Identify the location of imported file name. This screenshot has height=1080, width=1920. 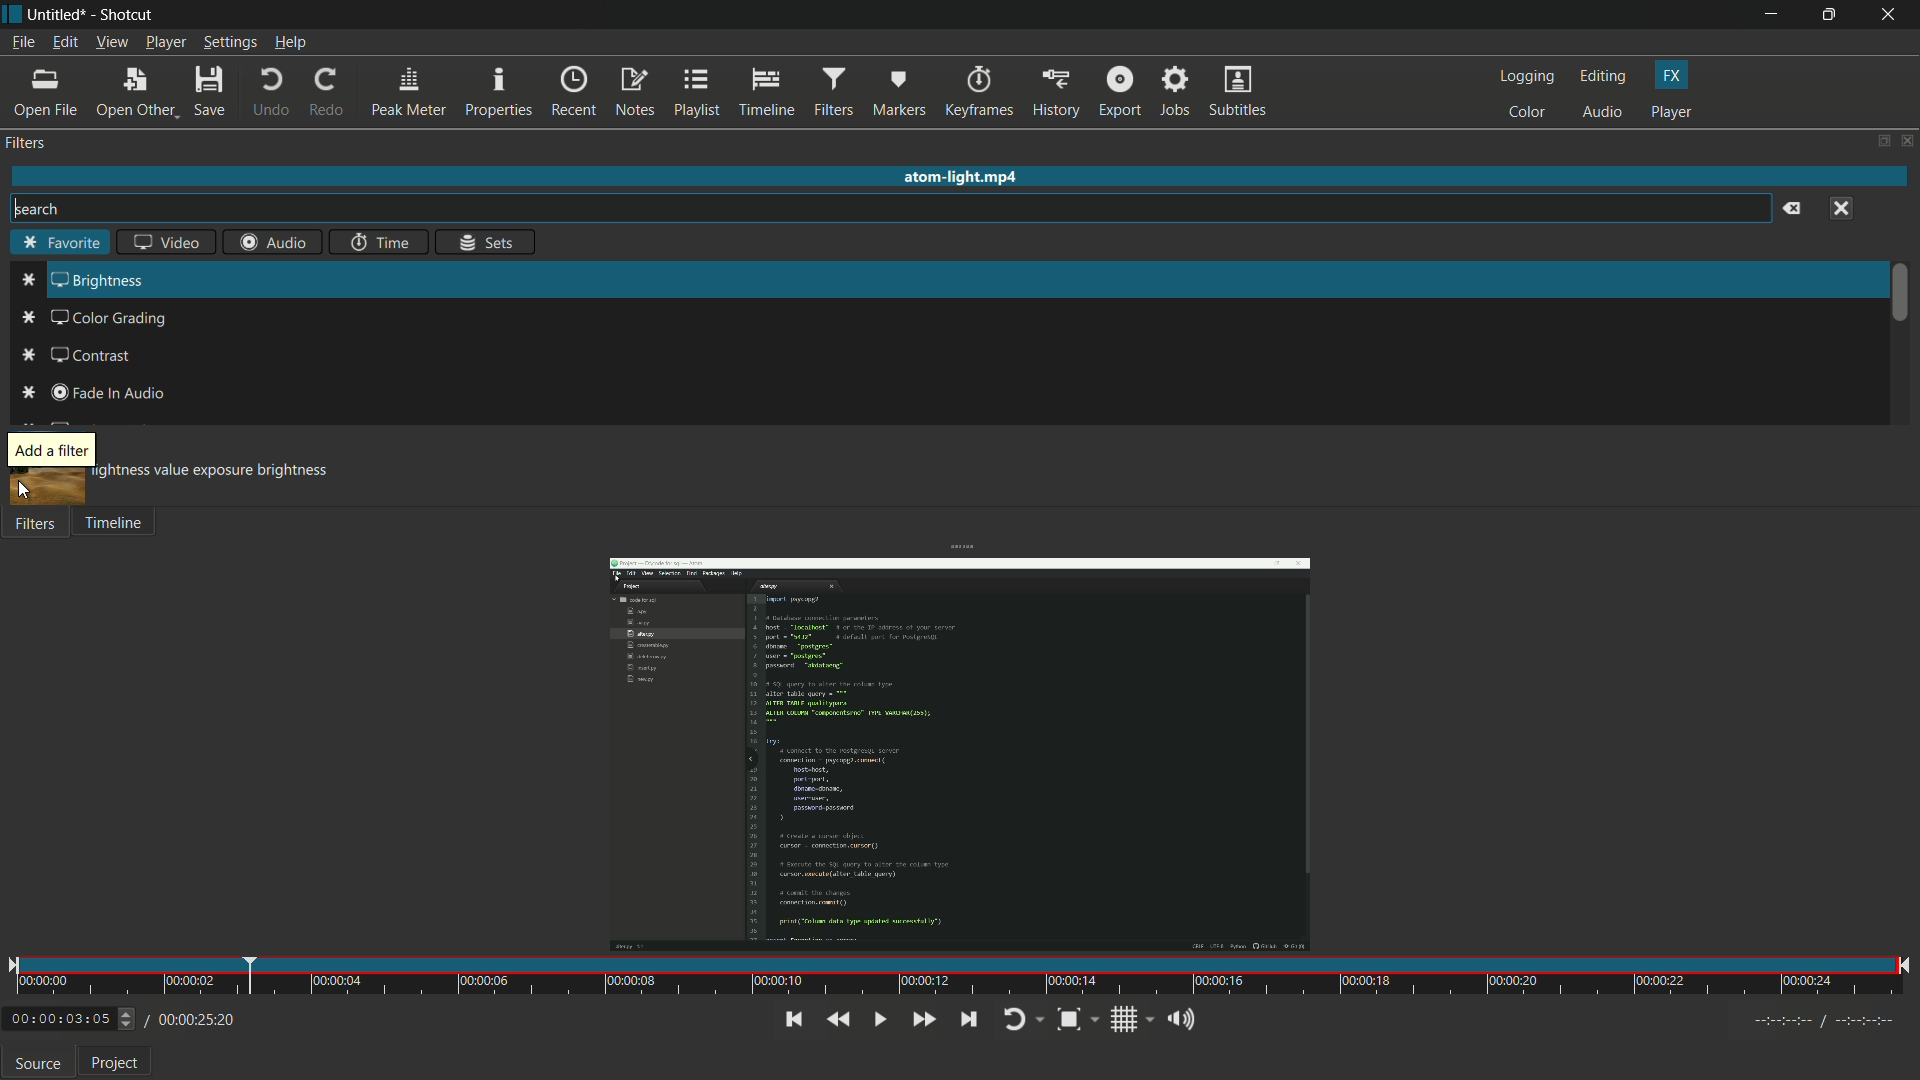
(962, 179).